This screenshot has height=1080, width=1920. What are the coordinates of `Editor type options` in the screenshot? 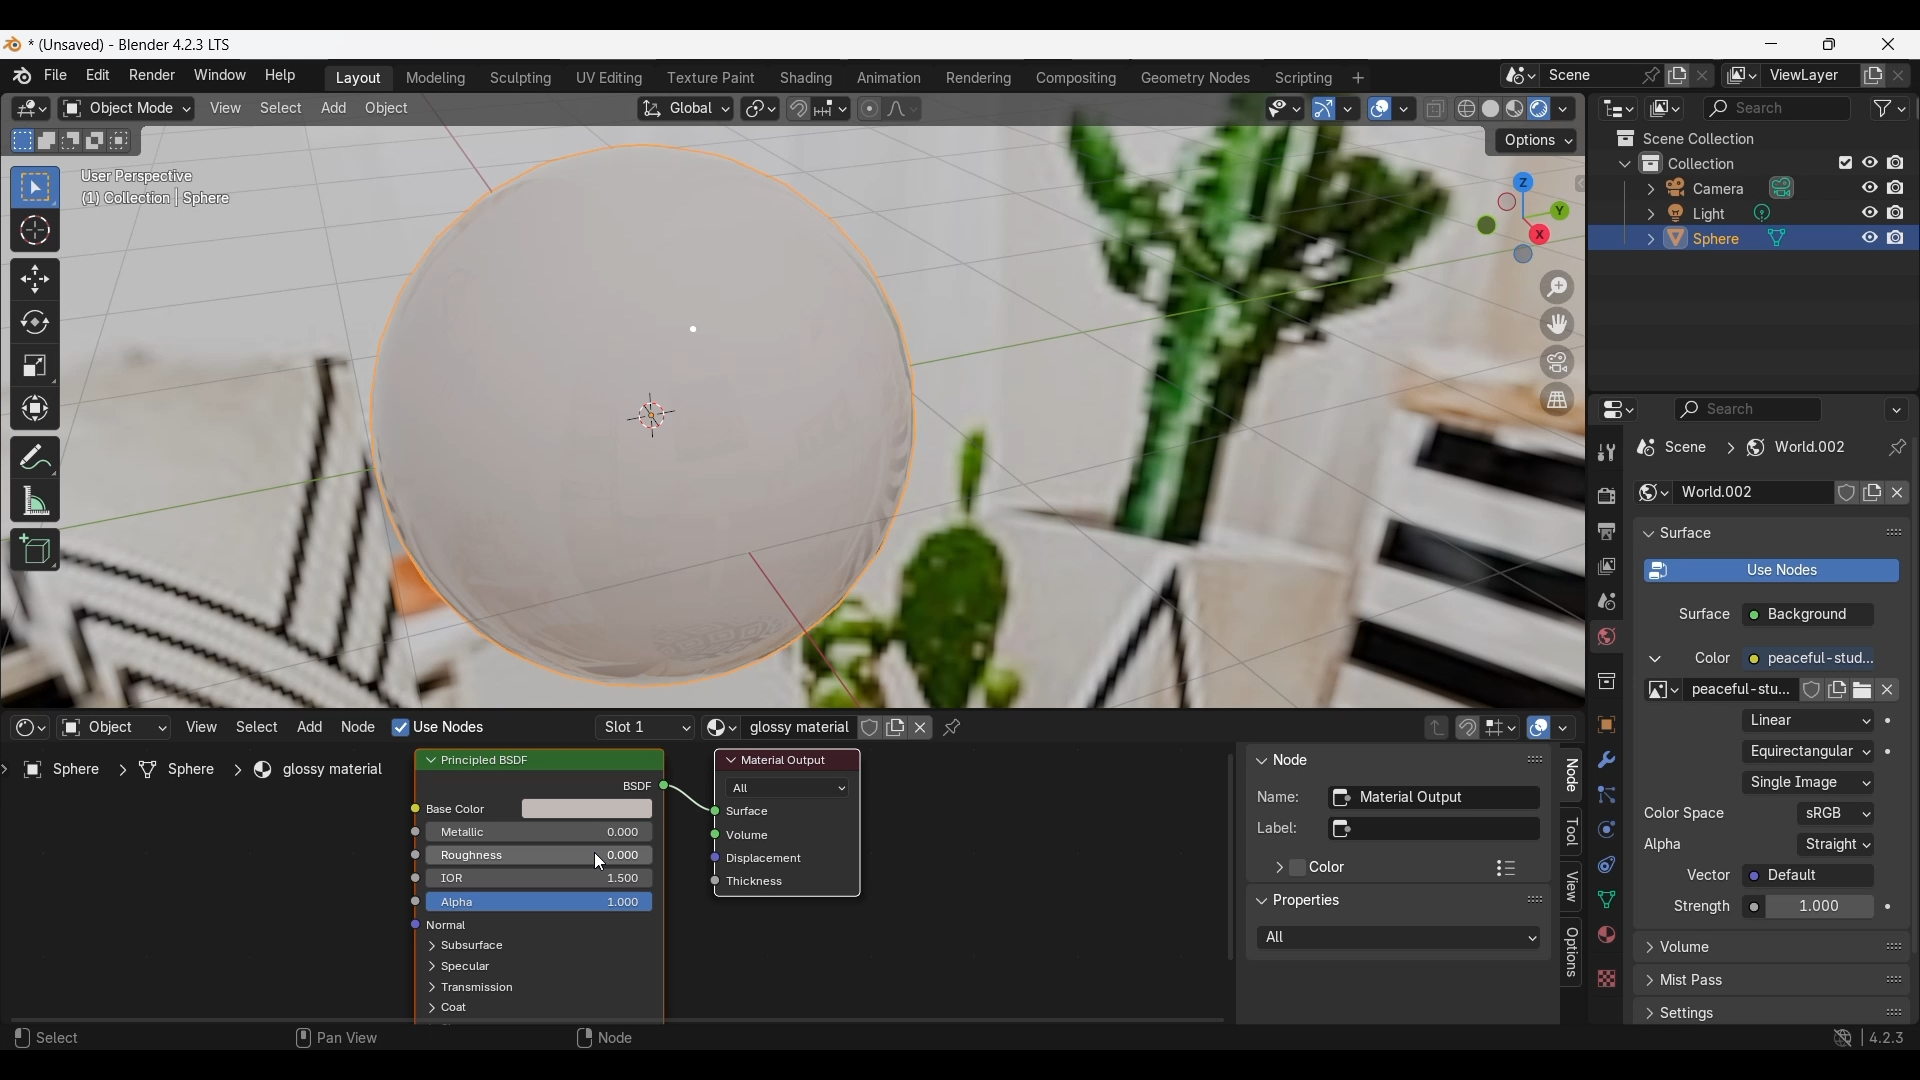 It's located at (1618, 409).